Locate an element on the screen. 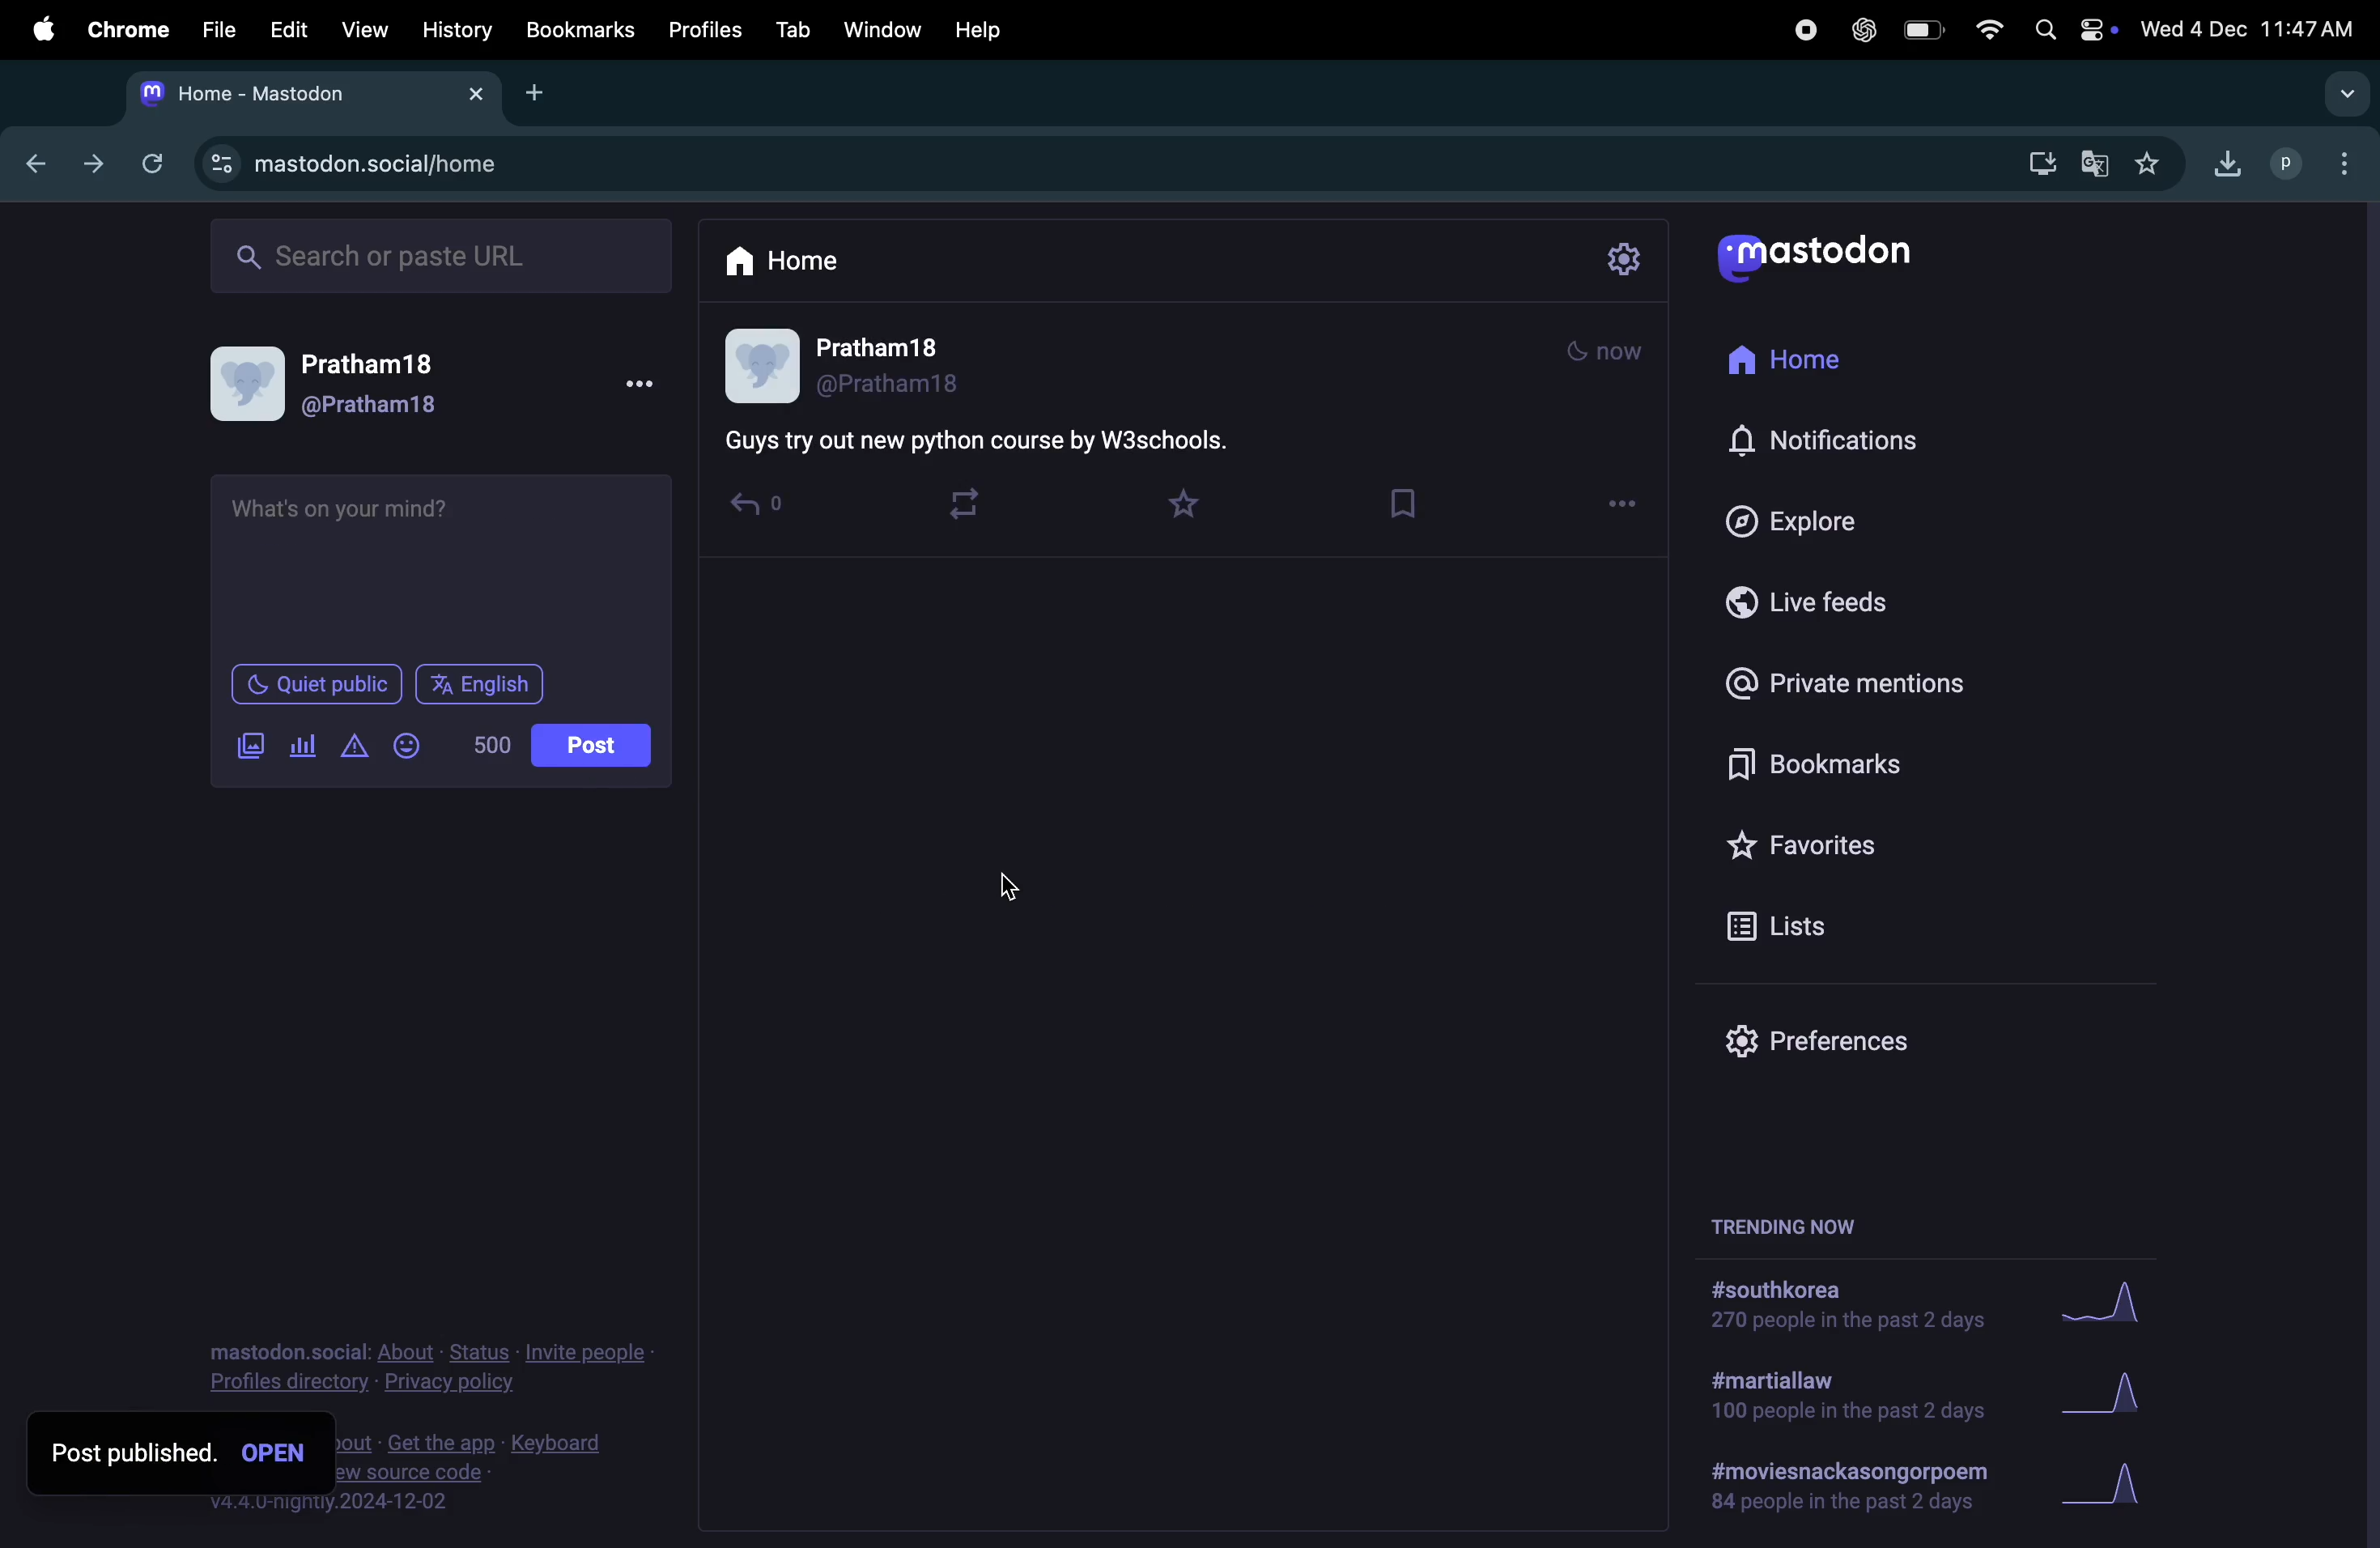 This screenshot has width=2380, height=1548. favourites is located at coordinates (1861, 839).